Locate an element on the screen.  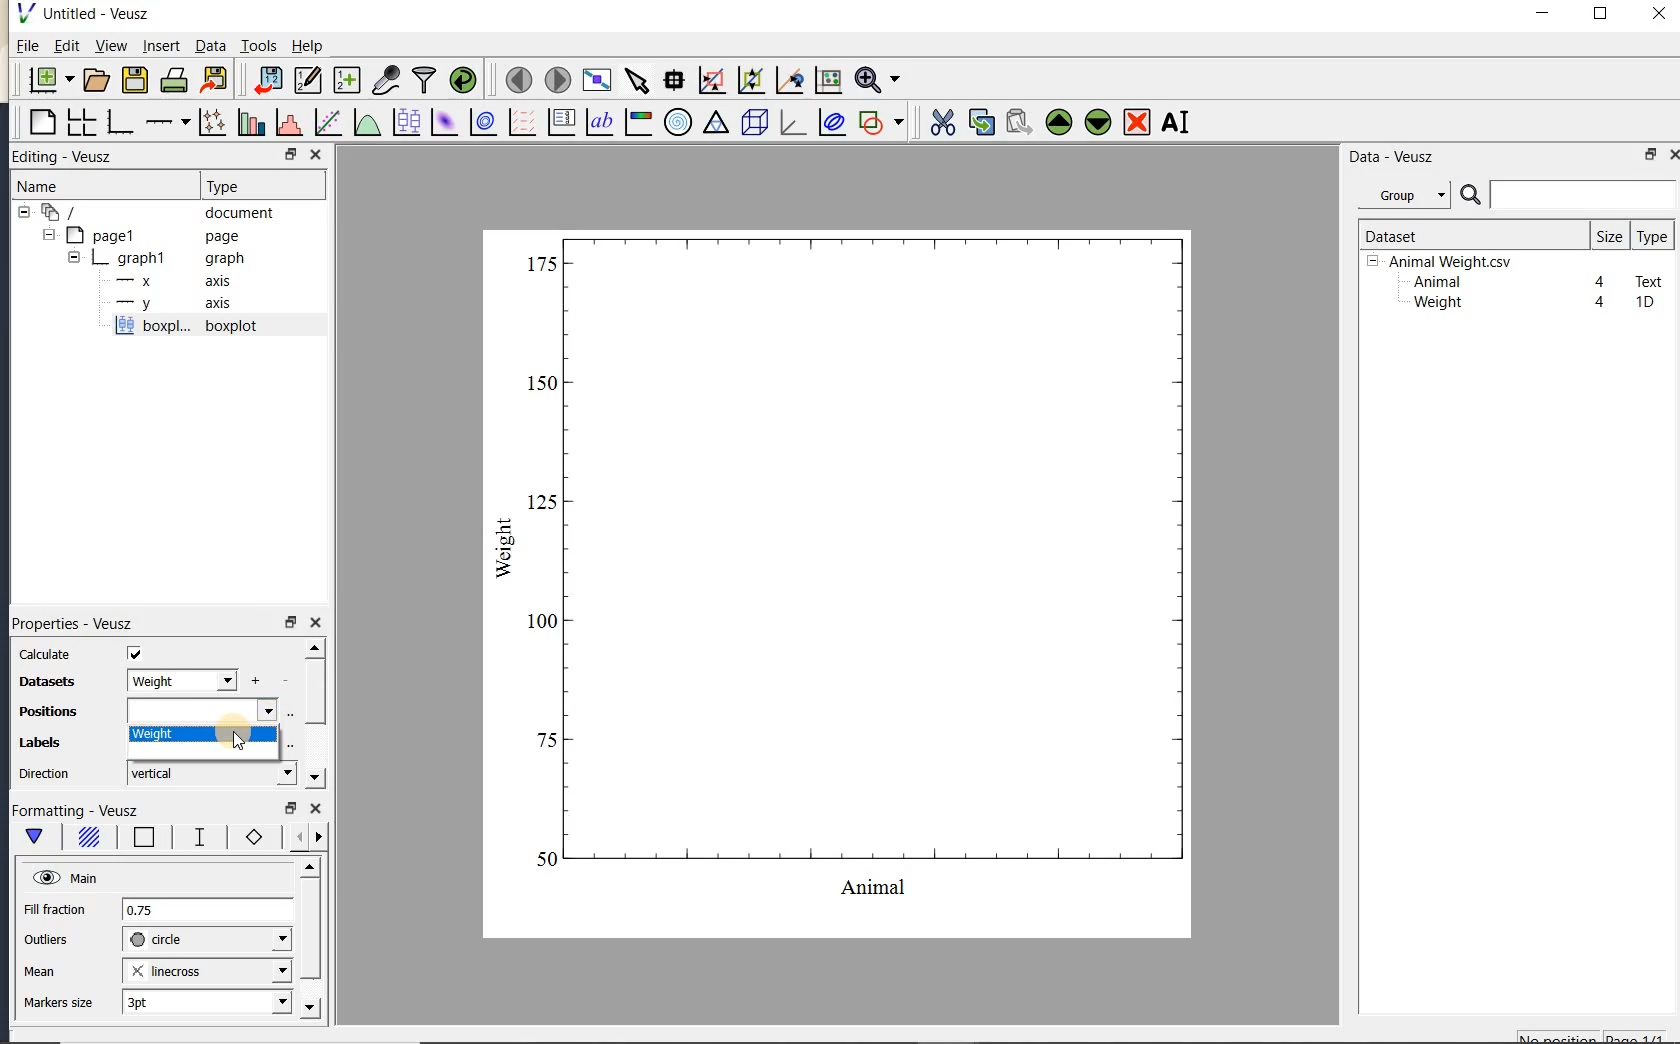
restore is located at coordinates (290, 622).